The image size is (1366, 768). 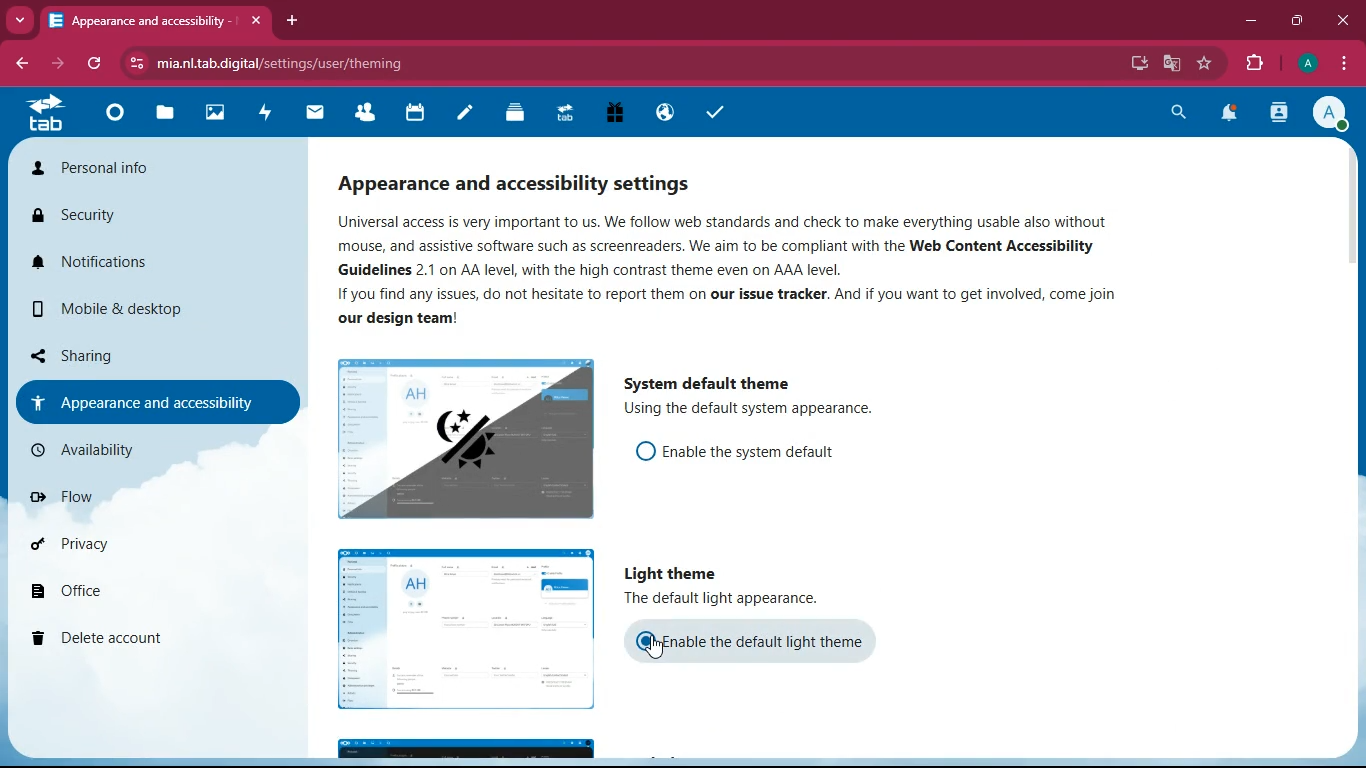 I want to click on search, so click(x=1177, y=112).